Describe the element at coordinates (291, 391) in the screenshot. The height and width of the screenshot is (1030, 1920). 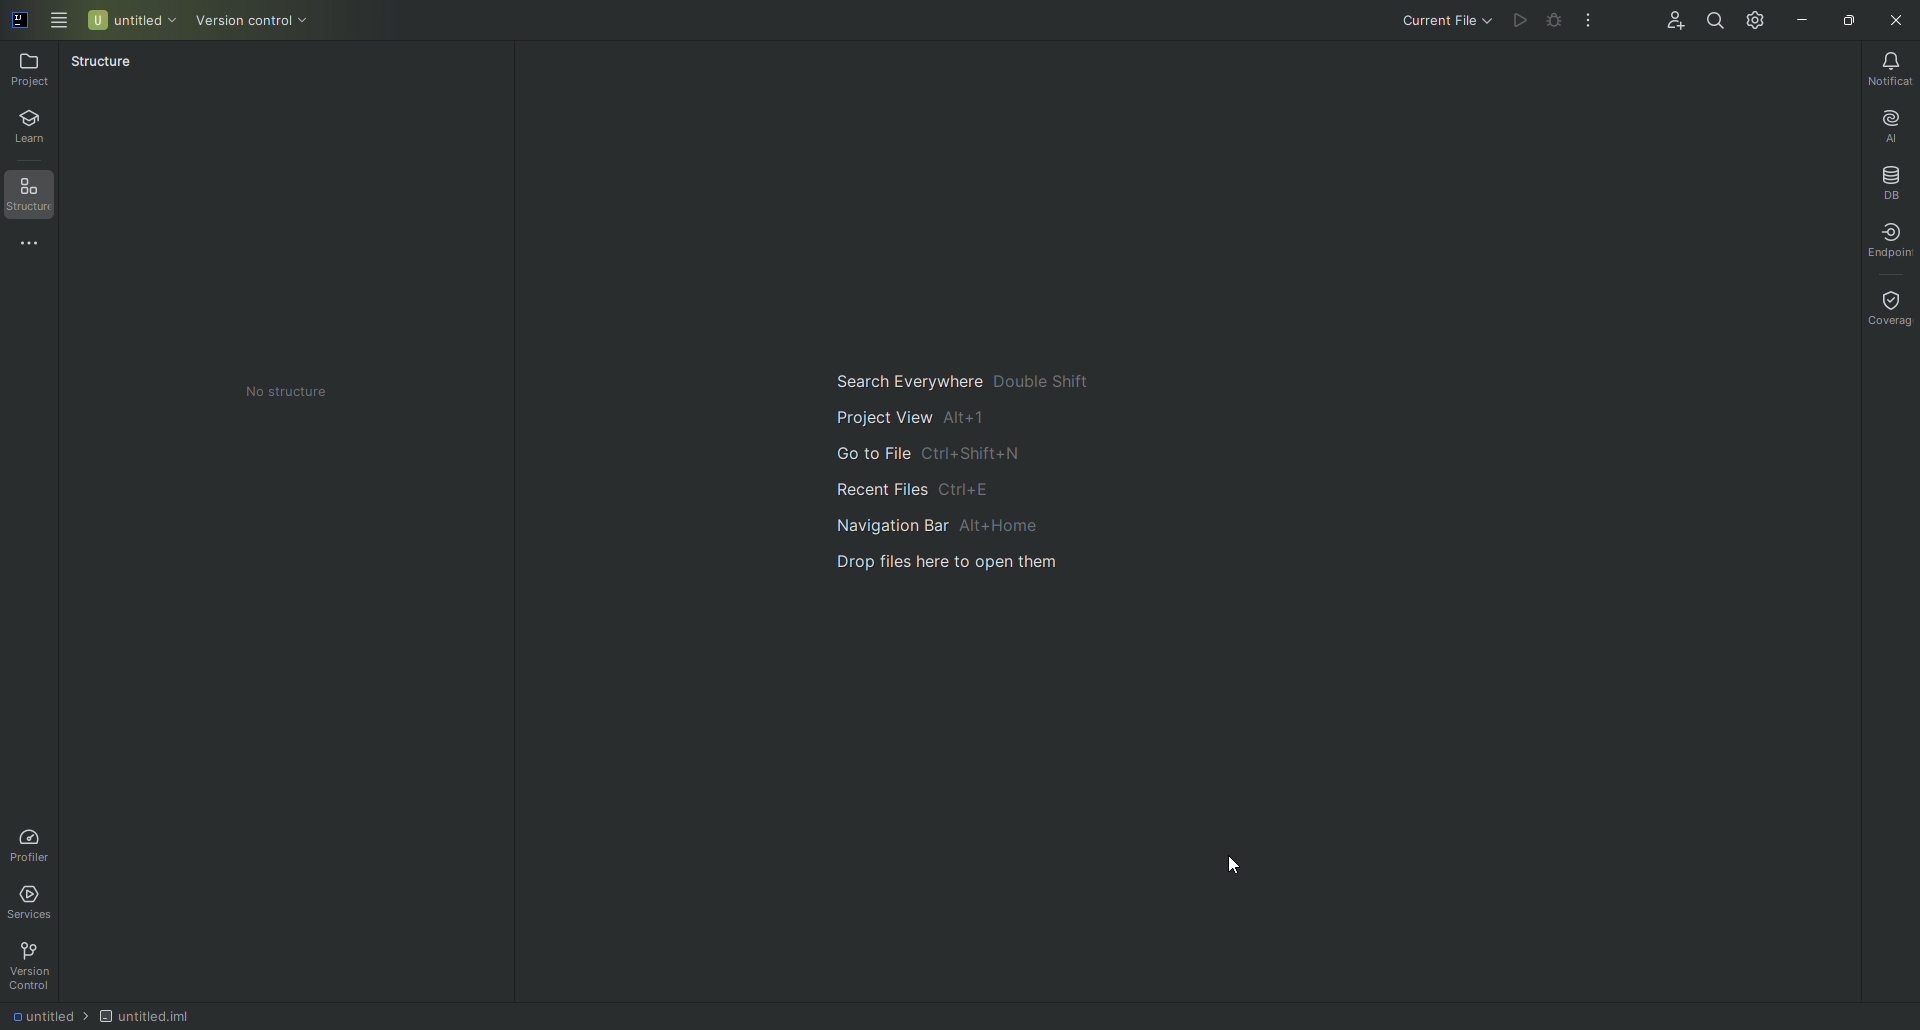
I see `No Structure` at that location.